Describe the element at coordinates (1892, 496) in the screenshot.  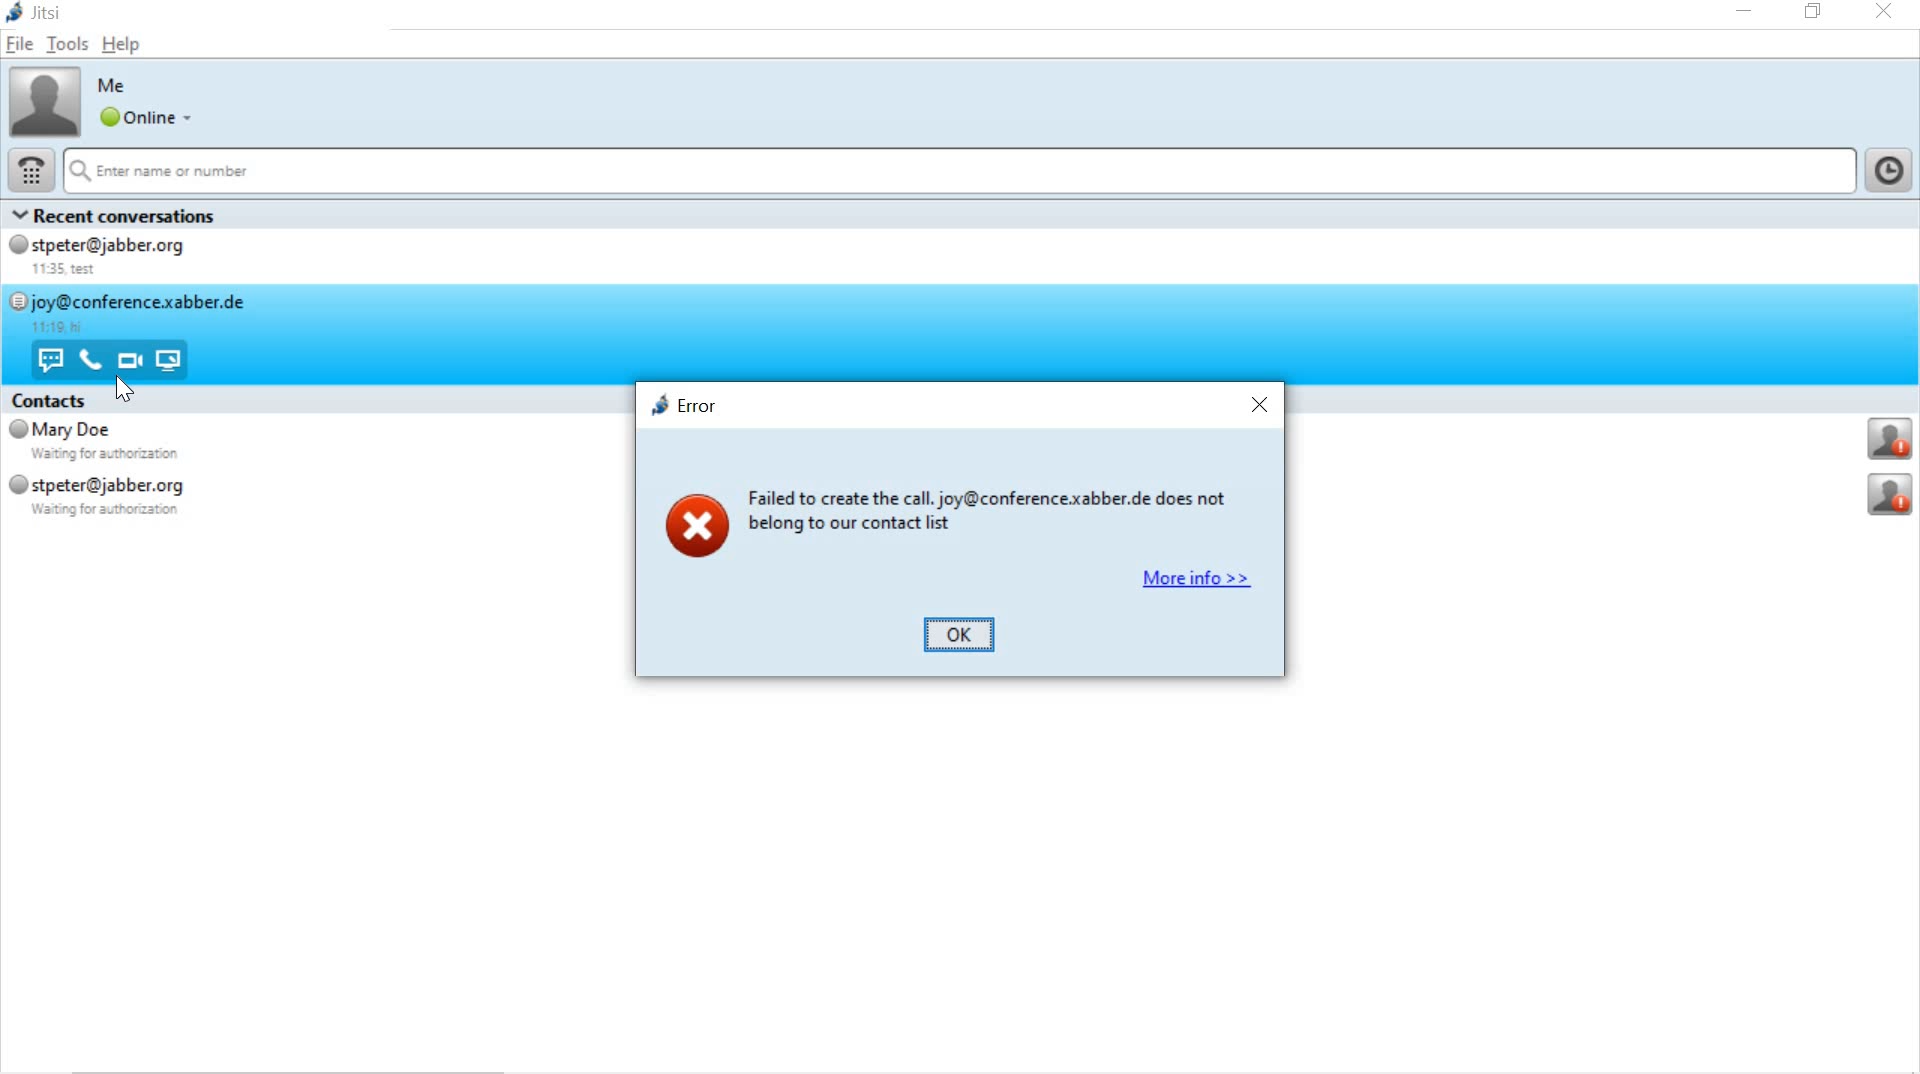
I see `profile` at that location.